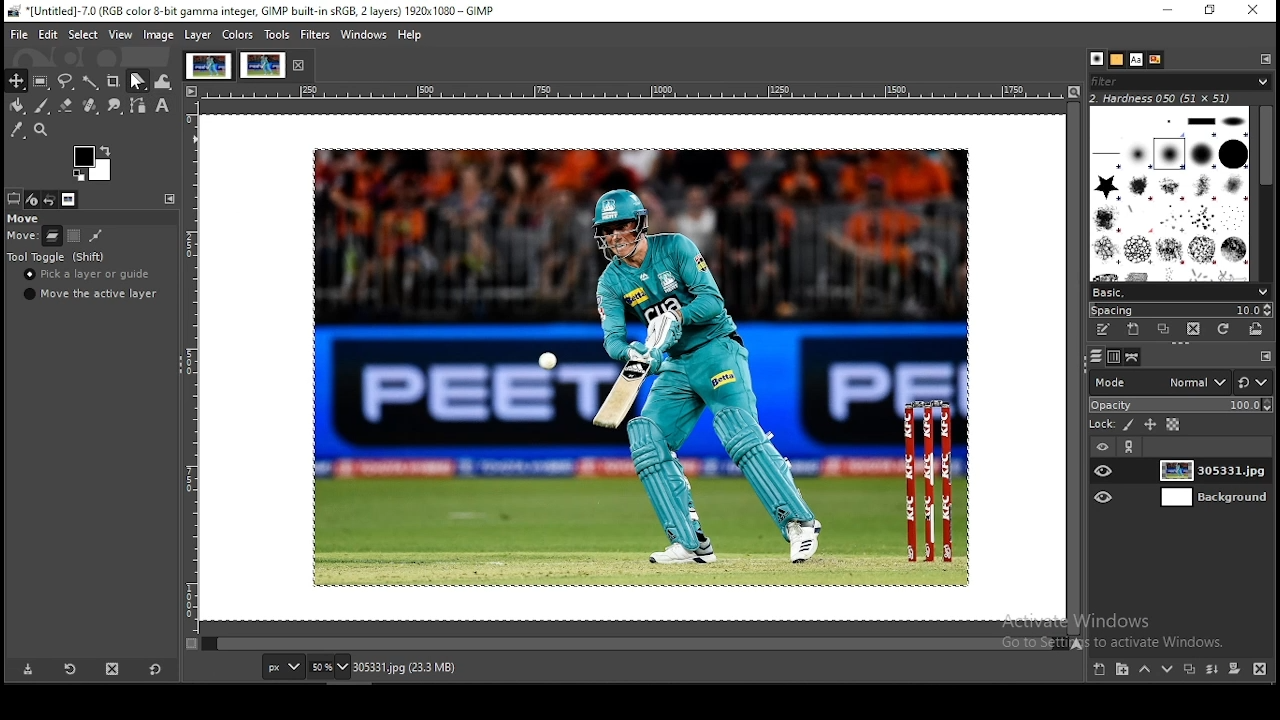 The image size is (1280, 720). What do you see at coordinates (1180, 293) in the screenshot?
I see `basic` at bounding box center [1180, 293].